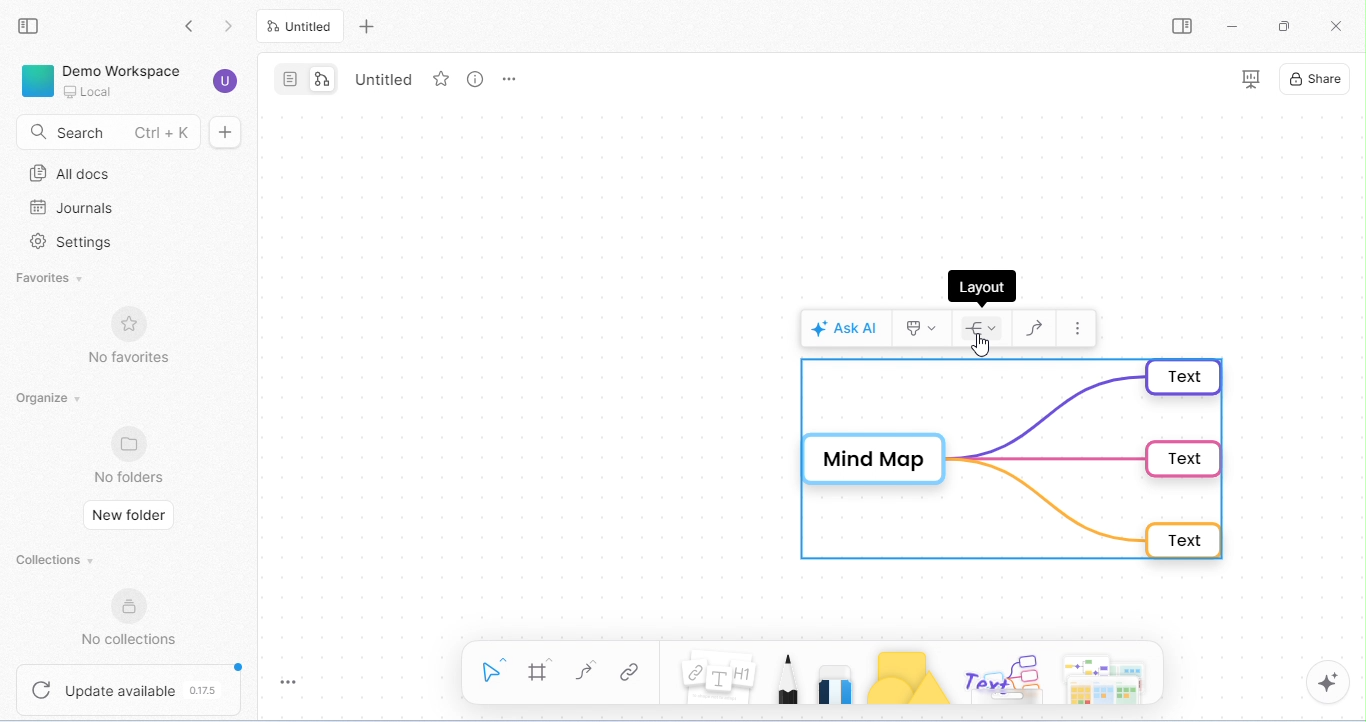 The image size is (1366, 722). What do you see at coordinates (73, 208) in the screenshot?
I see `journals` at bounding box center [73, 208].